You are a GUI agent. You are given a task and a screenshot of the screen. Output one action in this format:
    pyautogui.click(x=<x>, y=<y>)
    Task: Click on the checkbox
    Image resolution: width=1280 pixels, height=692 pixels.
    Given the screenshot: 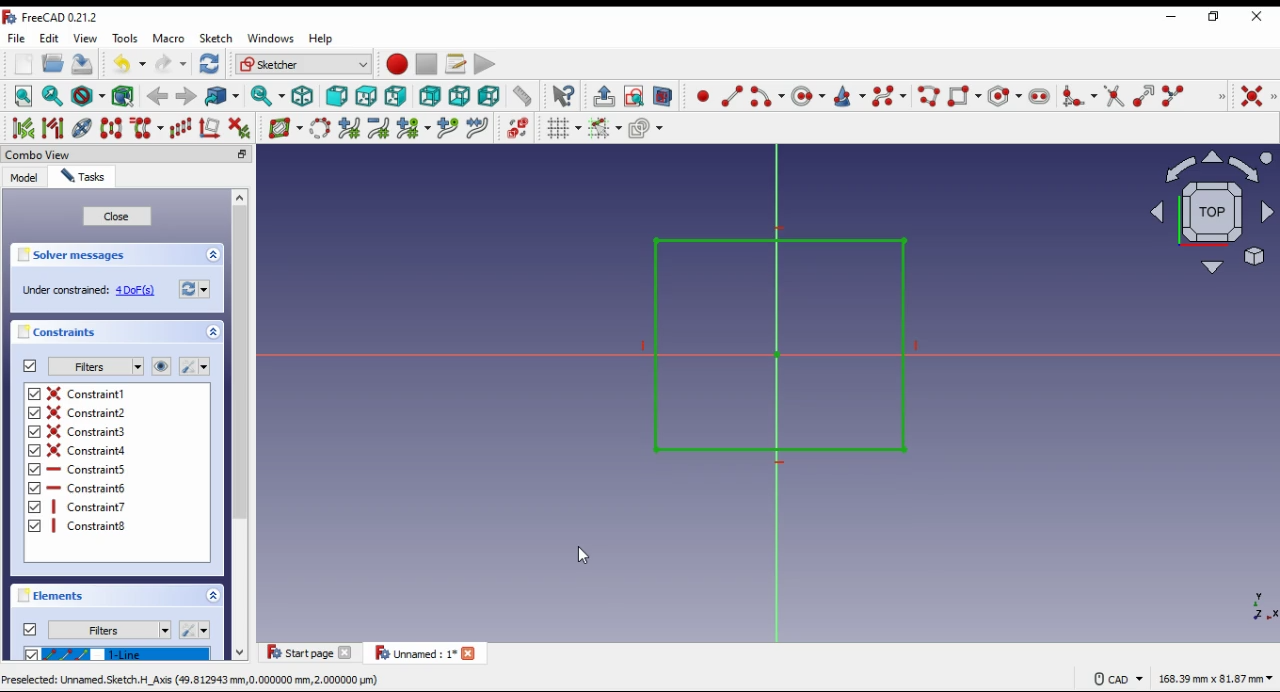 What is the action you would take?
    pyautogui.click(x=31, y=655)
    